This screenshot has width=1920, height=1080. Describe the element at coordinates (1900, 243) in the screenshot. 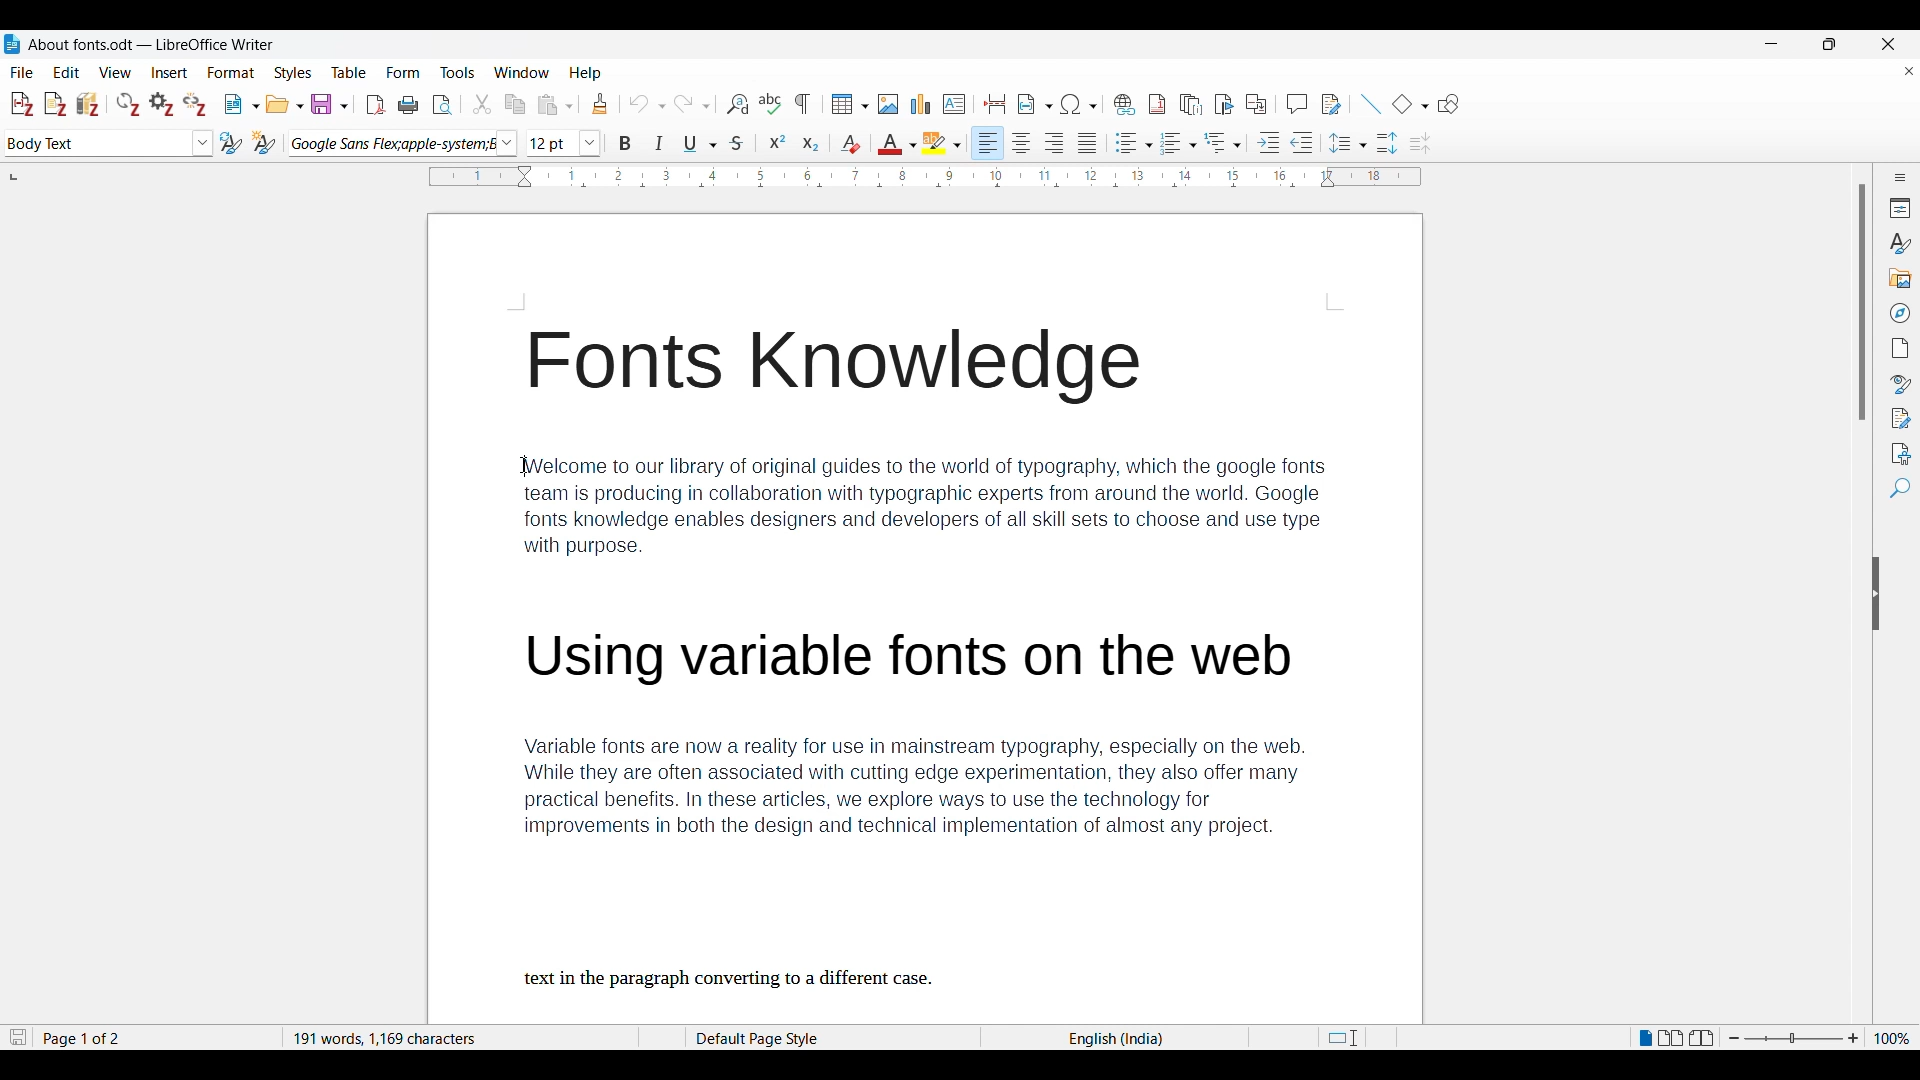

I see `Styles` at that location.